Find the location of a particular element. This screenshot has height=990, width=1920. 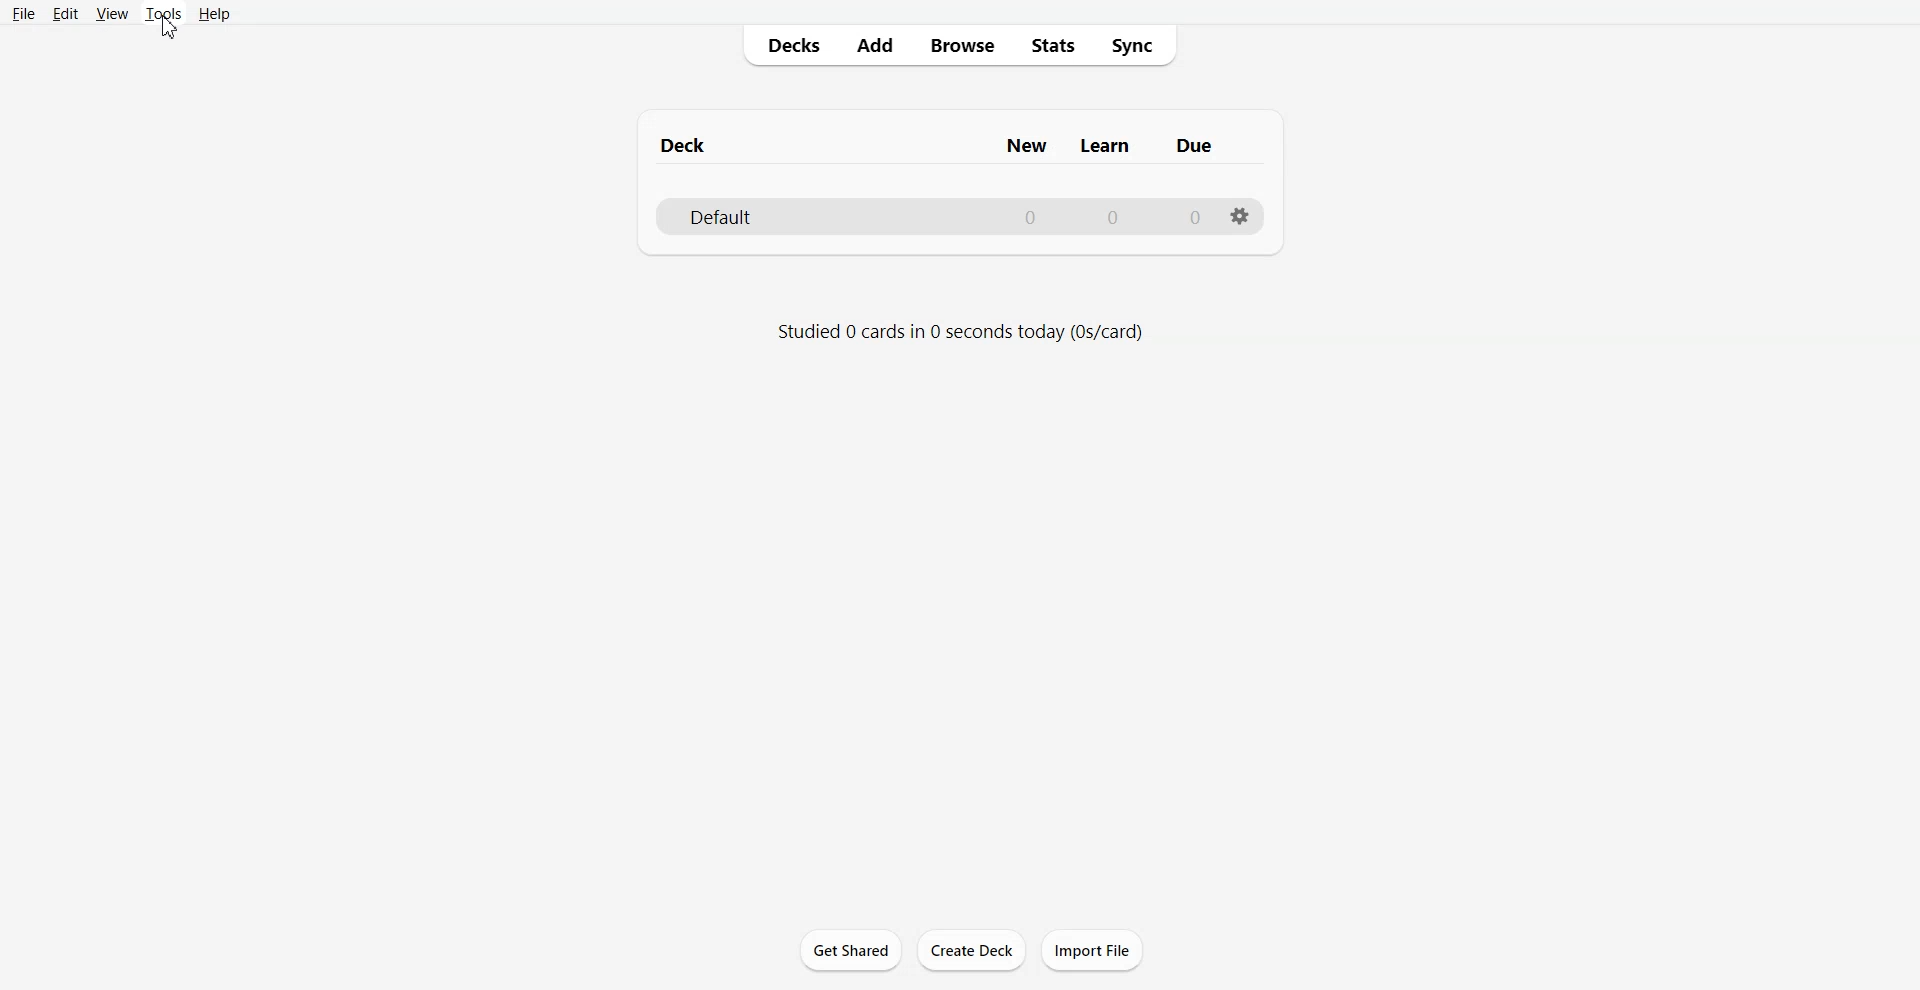

View is located at coordinates (111, 13).